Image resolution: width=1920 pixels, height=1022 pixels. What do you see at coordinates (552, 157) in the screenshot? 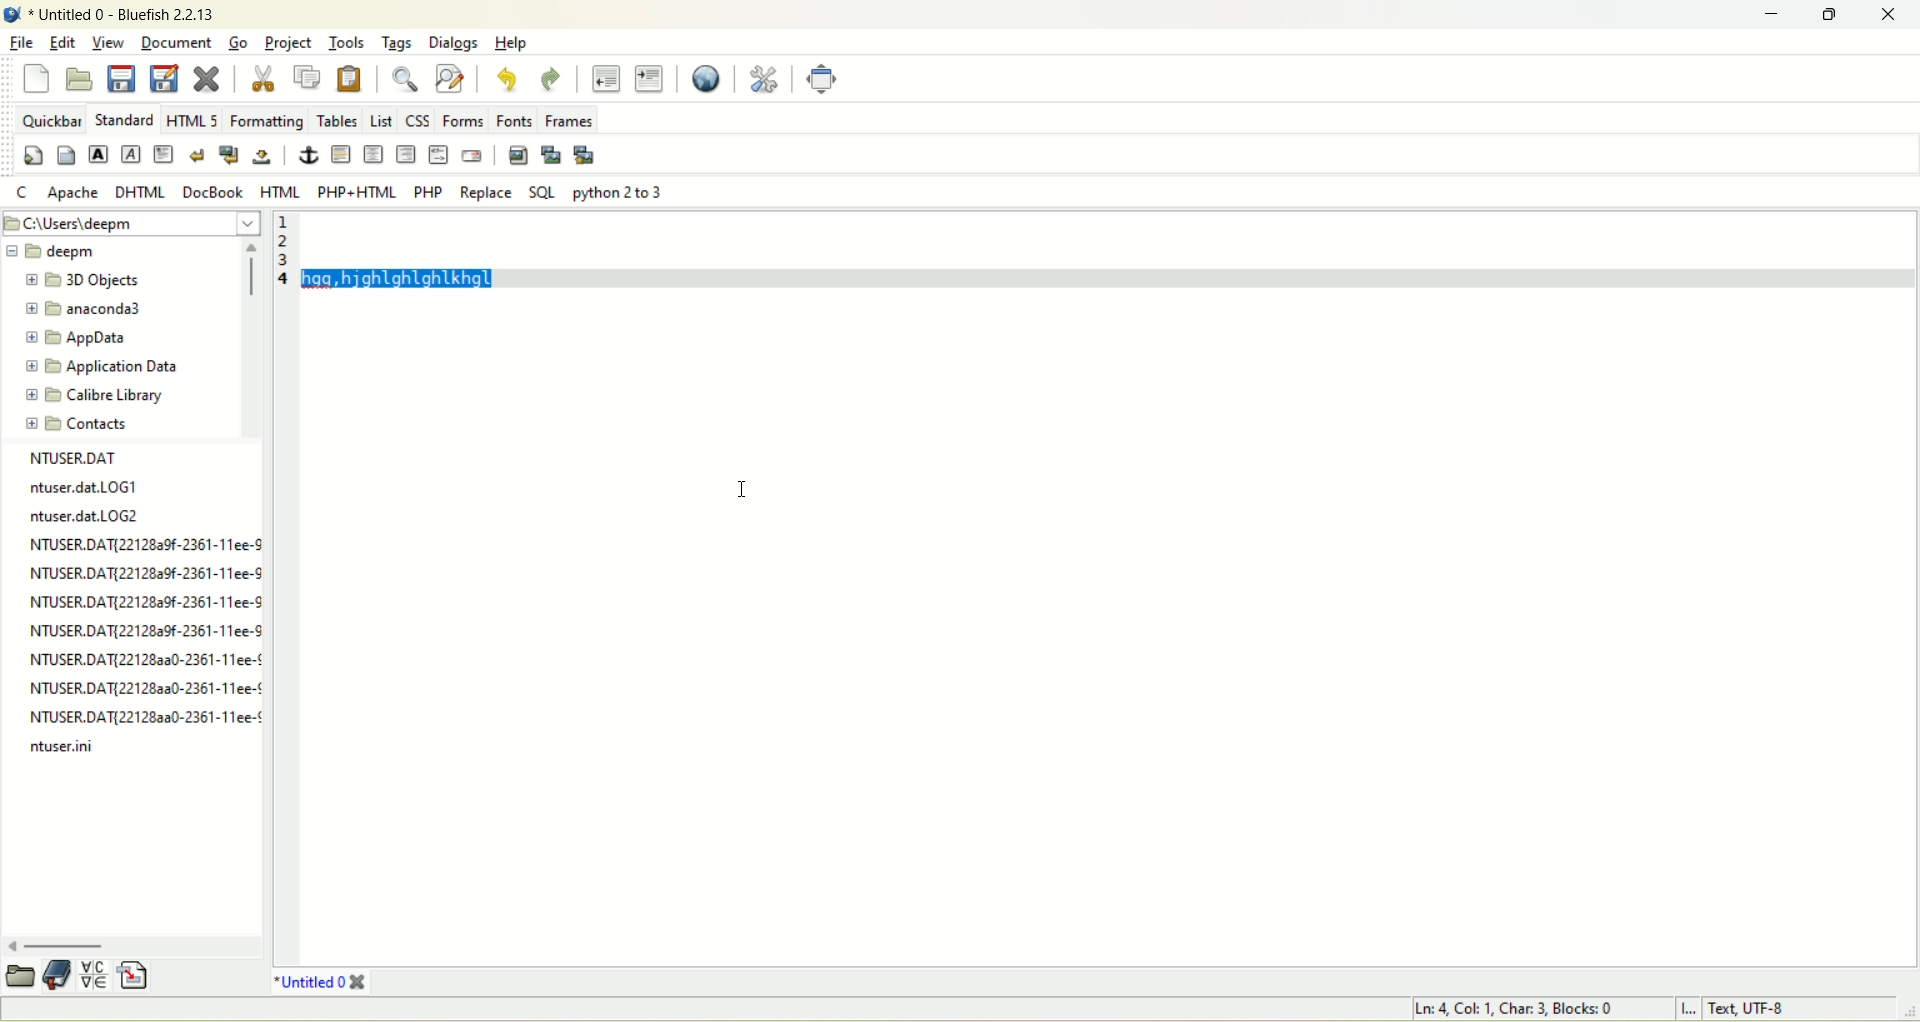
I see `insert thumbnail` at bounding box center [552, 157].